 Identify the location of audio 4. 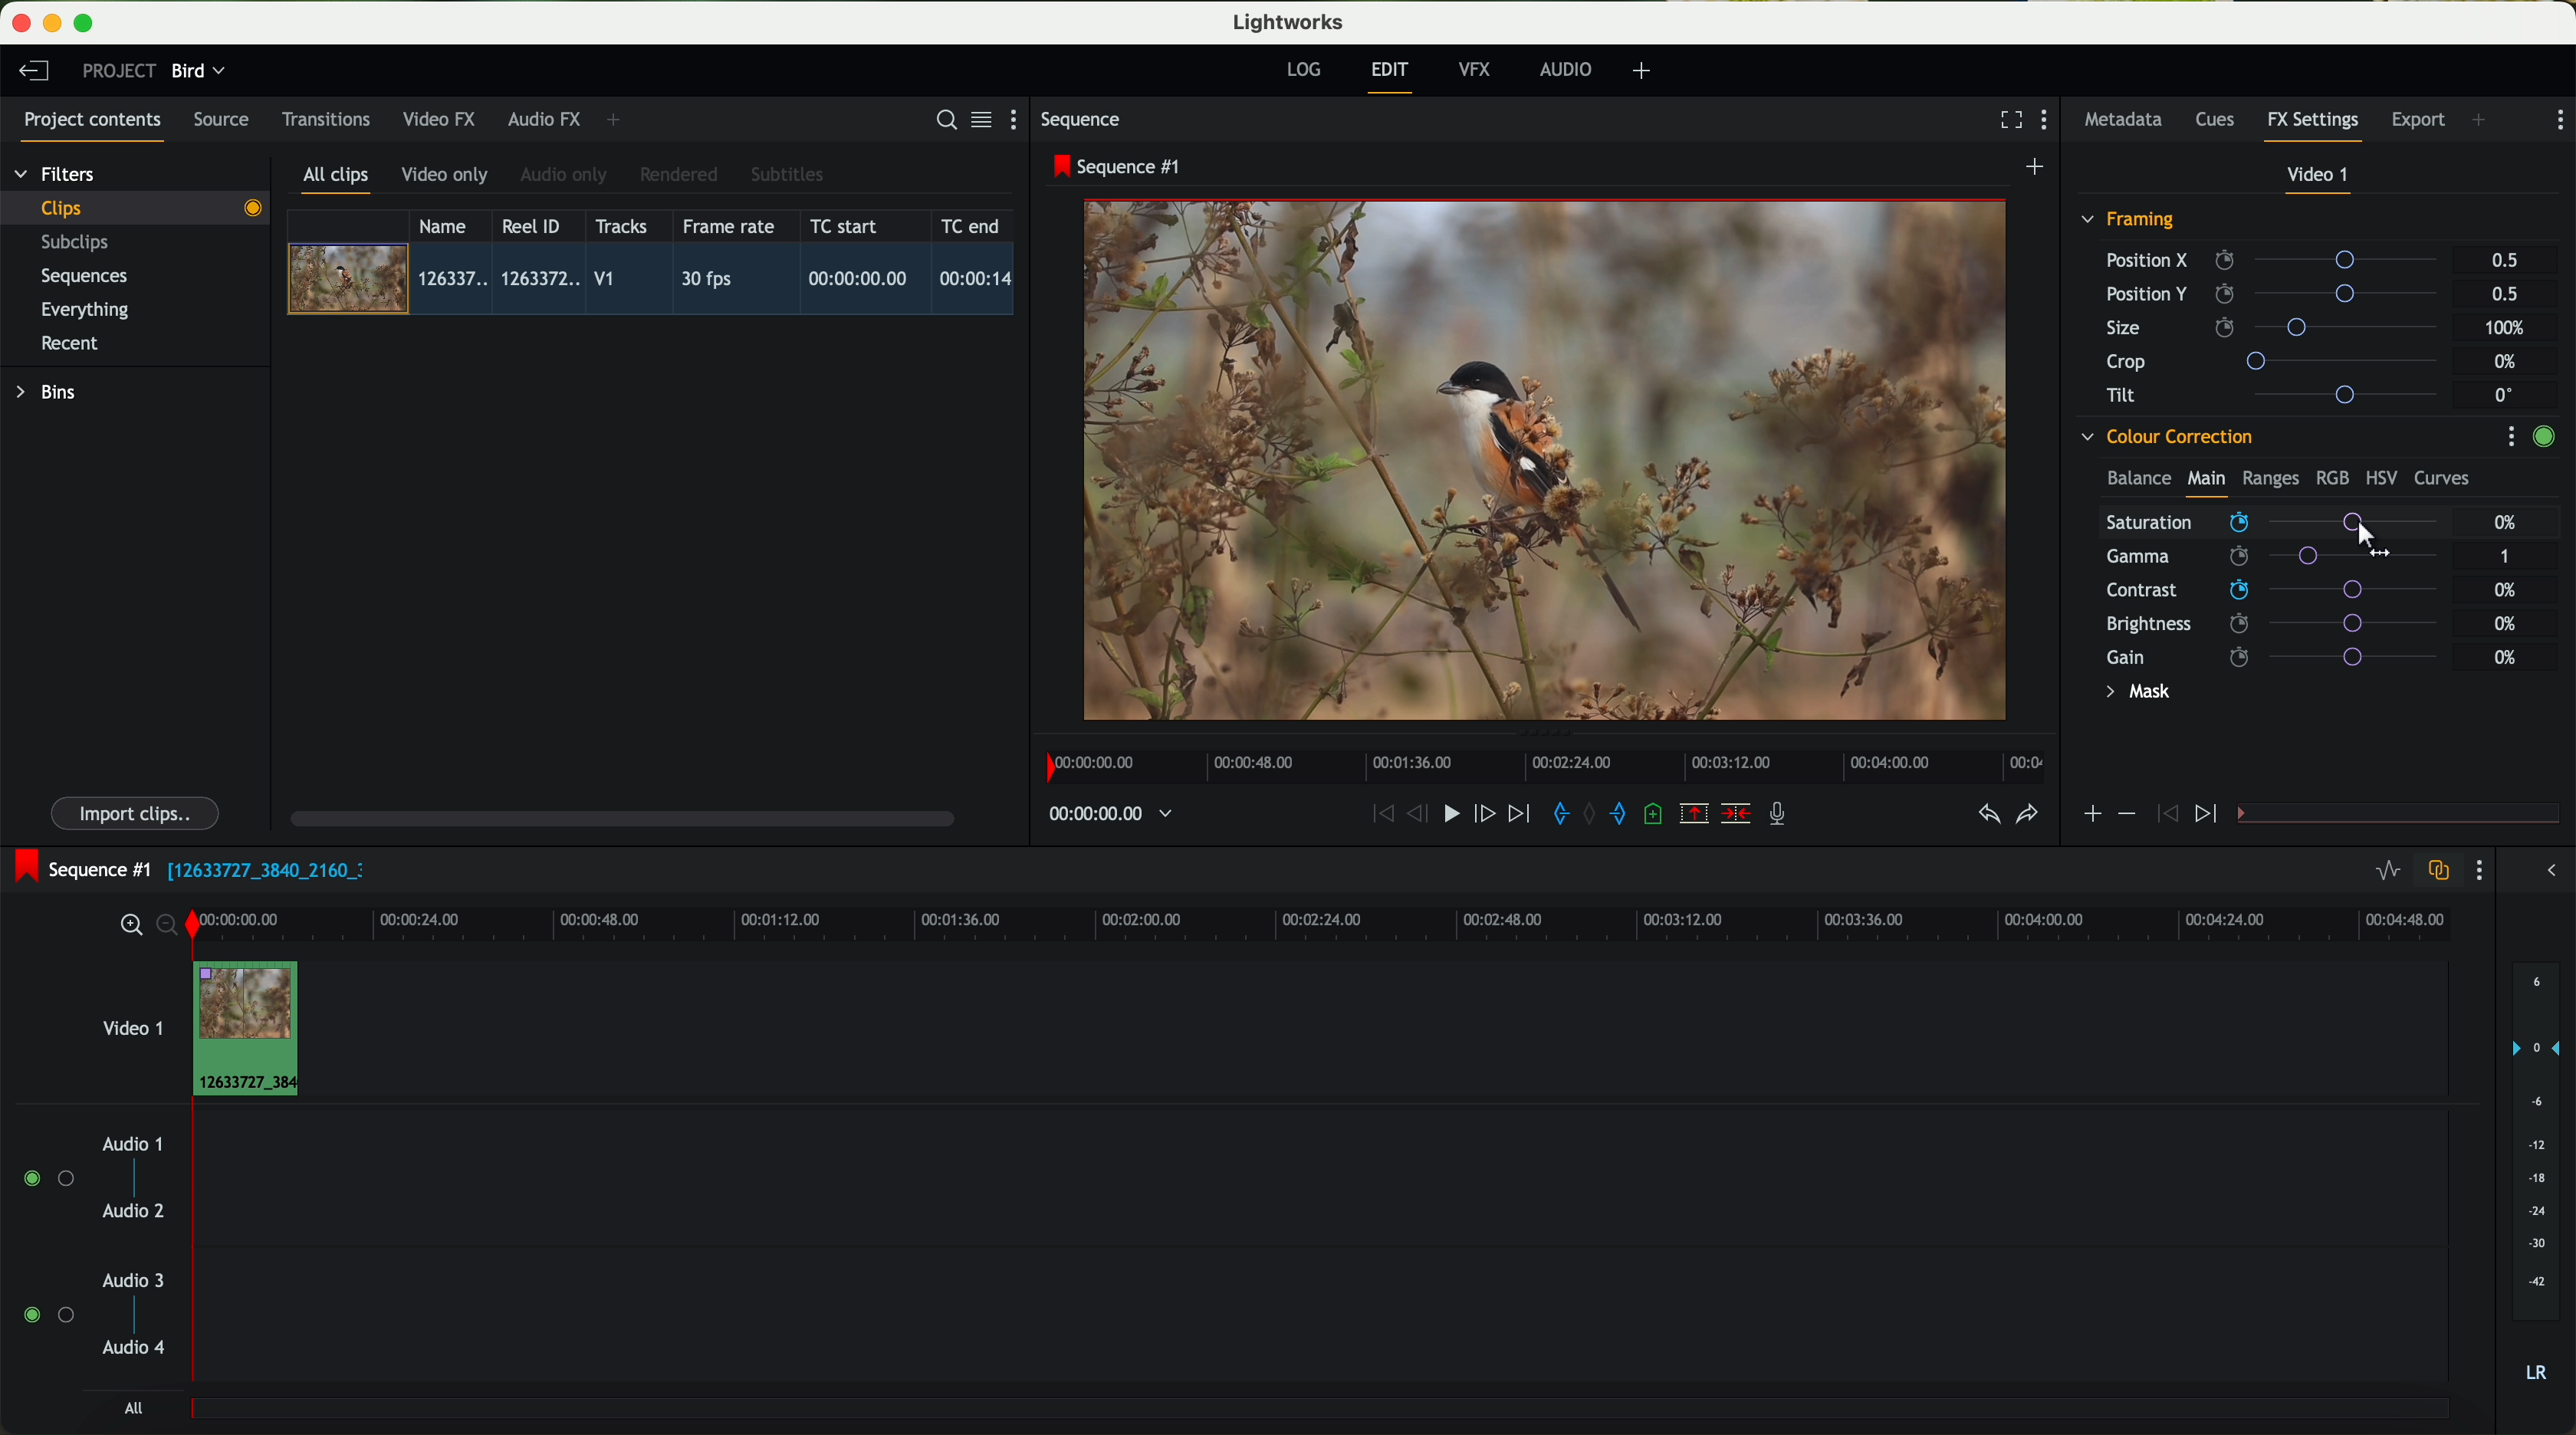
(135, 1348).